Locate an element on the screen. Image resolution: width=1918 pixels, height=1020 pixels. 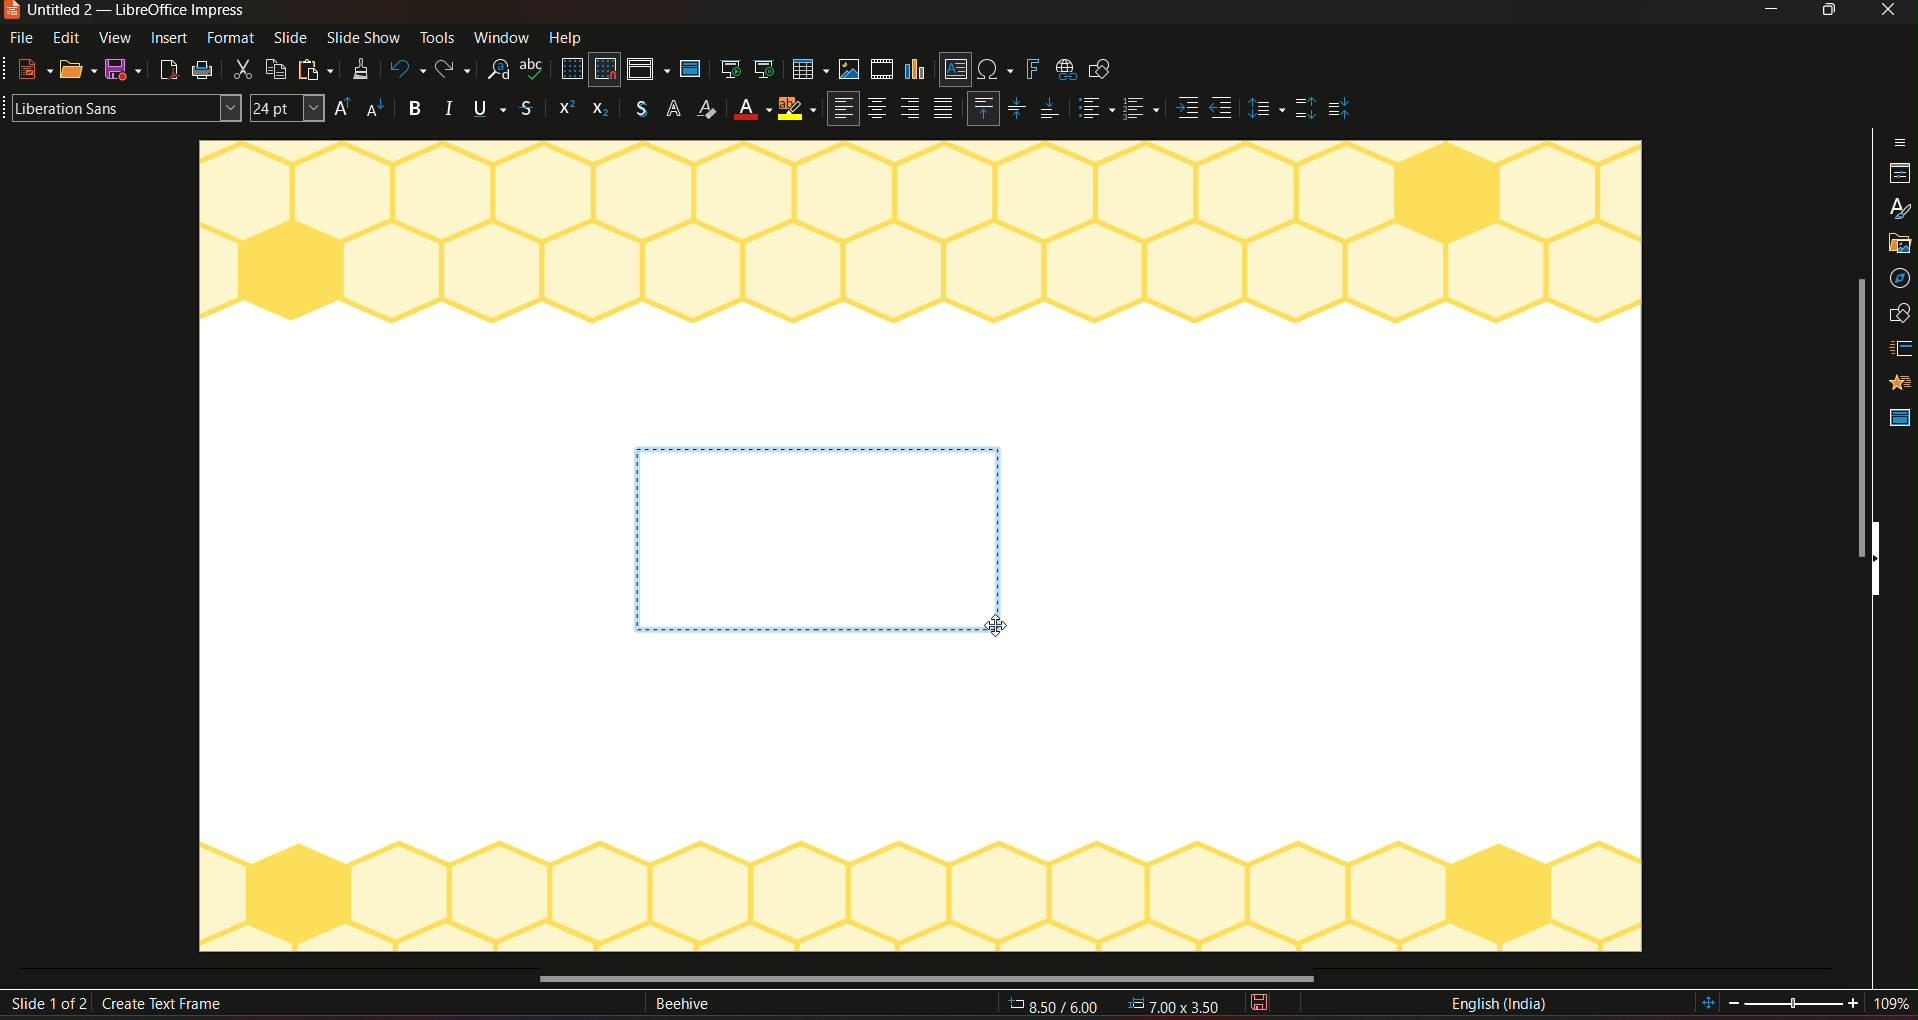
start from first slide is located at coordinates (730, 69).